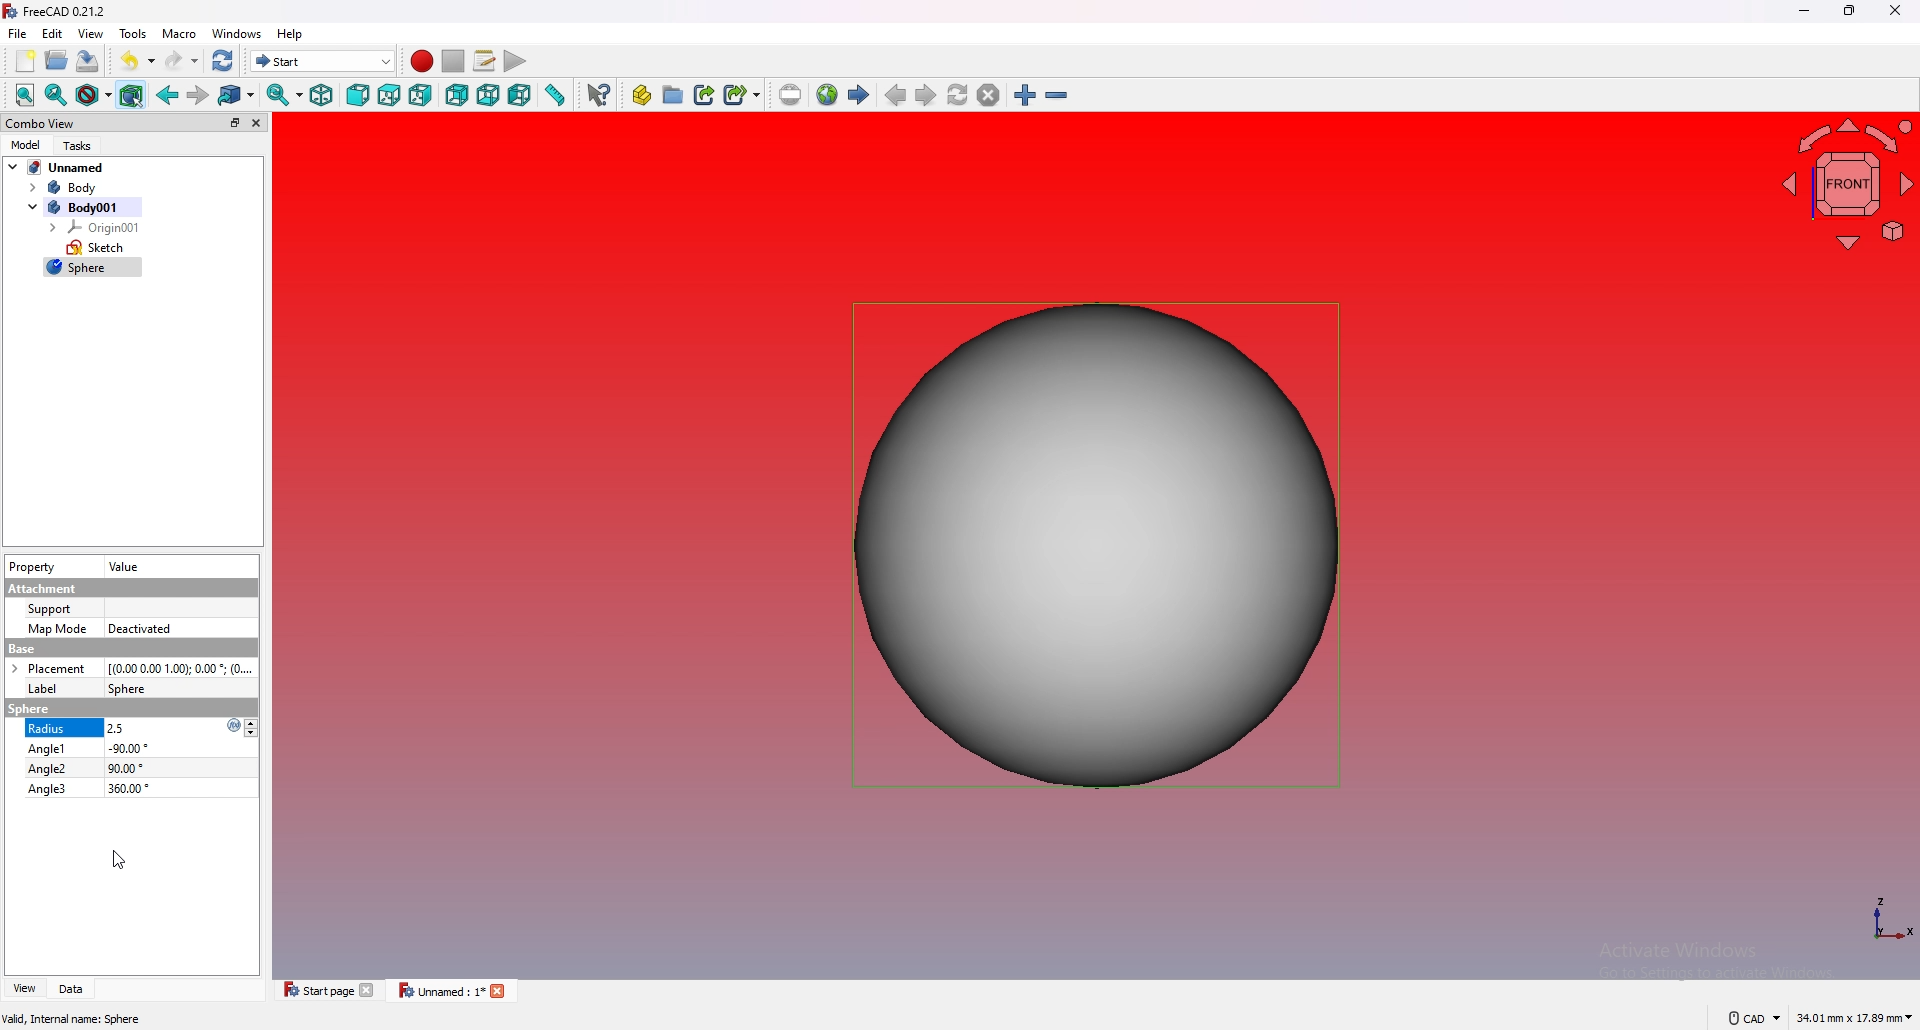  I want to click on set url, so click(790, 95).